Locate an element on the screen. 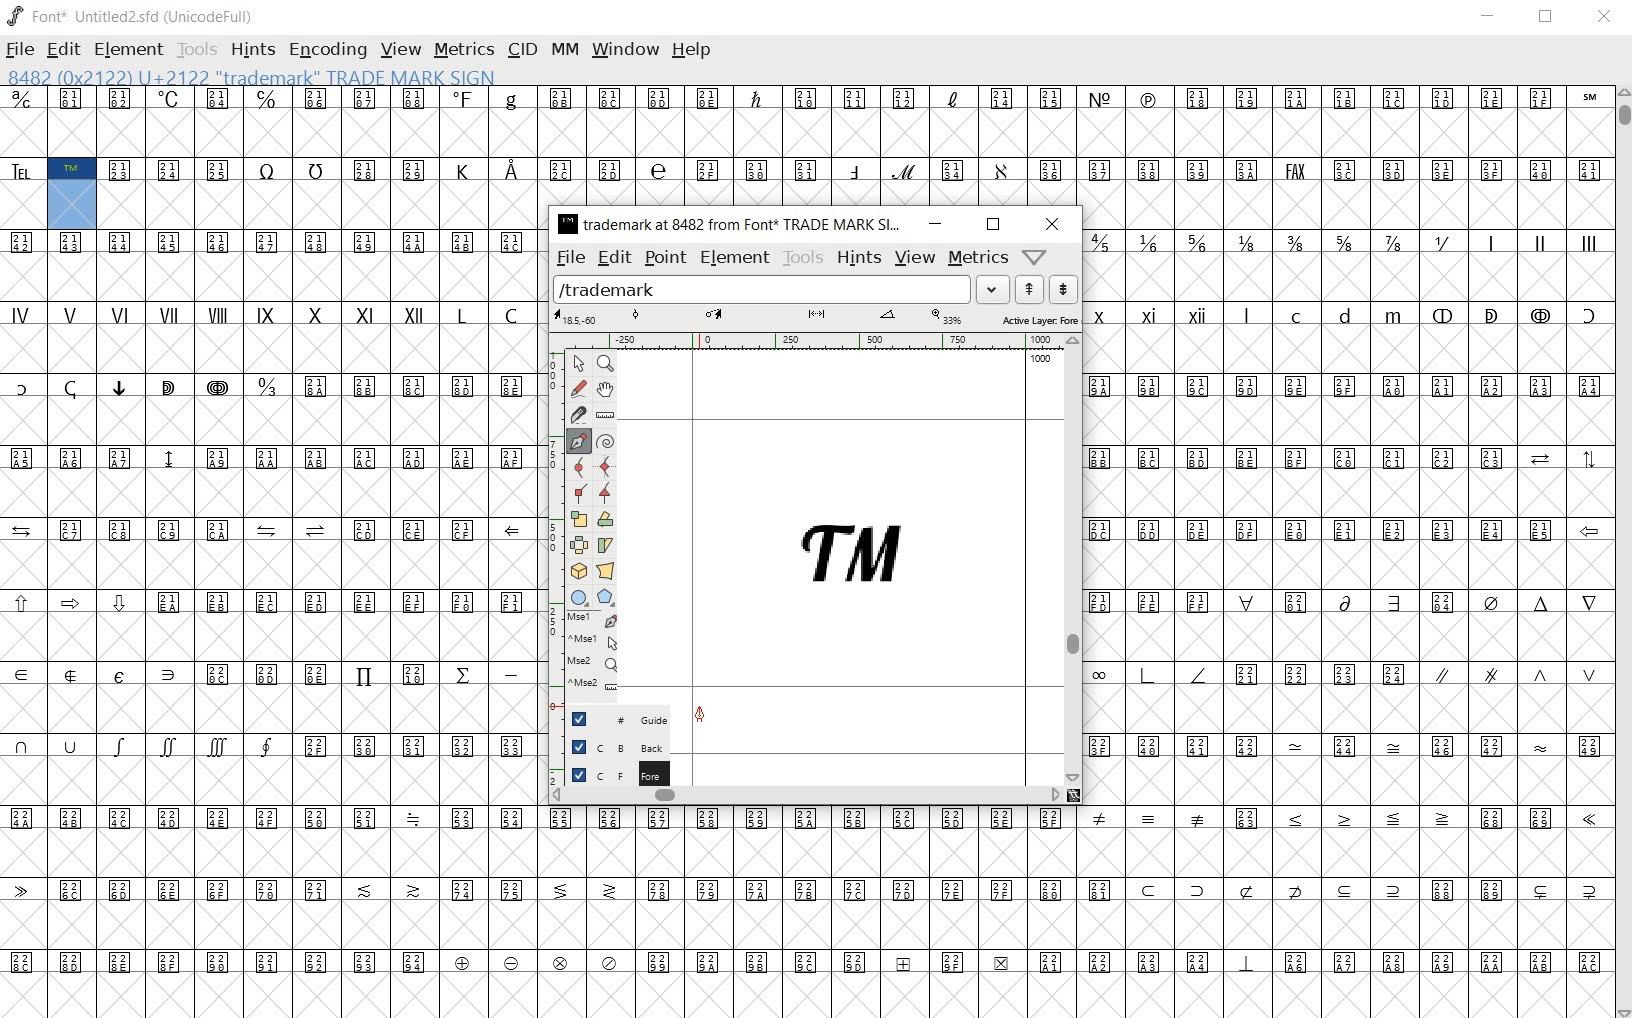 The height and width of the screenshot is (1018, 1632). metrics is located at coordinates (980, 258).